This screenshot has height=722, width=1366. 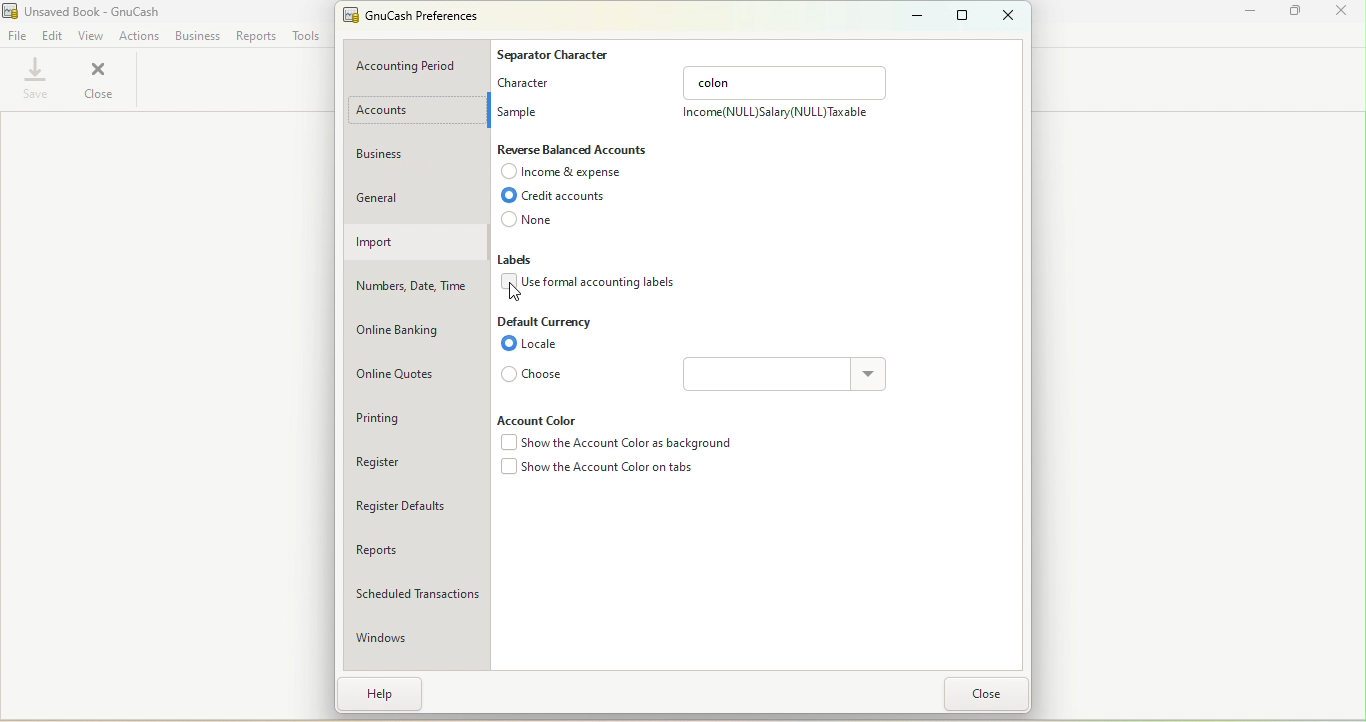 What do you see at coordinates (420, 18) in the screenshot?
I see `File name` at bounding box center [420, 18].